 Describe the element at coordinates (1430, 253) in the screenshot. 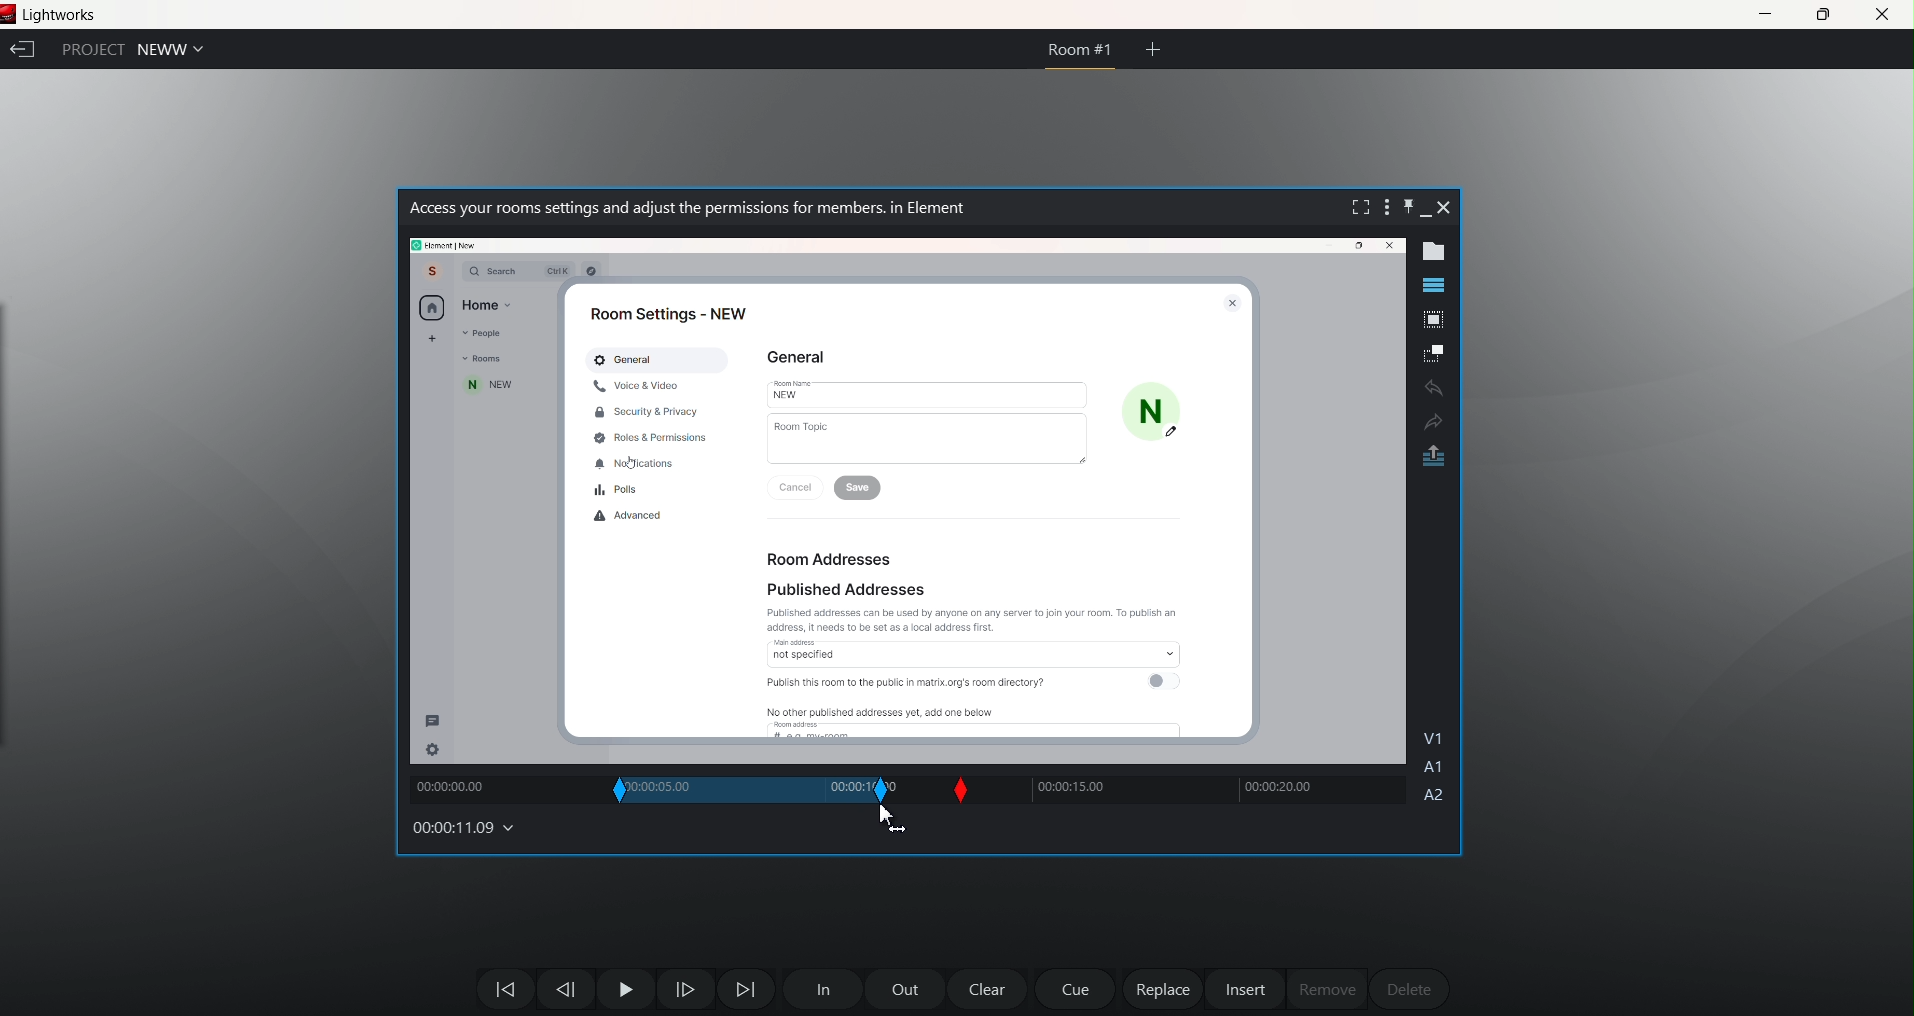

I see `show metadata` at that location.